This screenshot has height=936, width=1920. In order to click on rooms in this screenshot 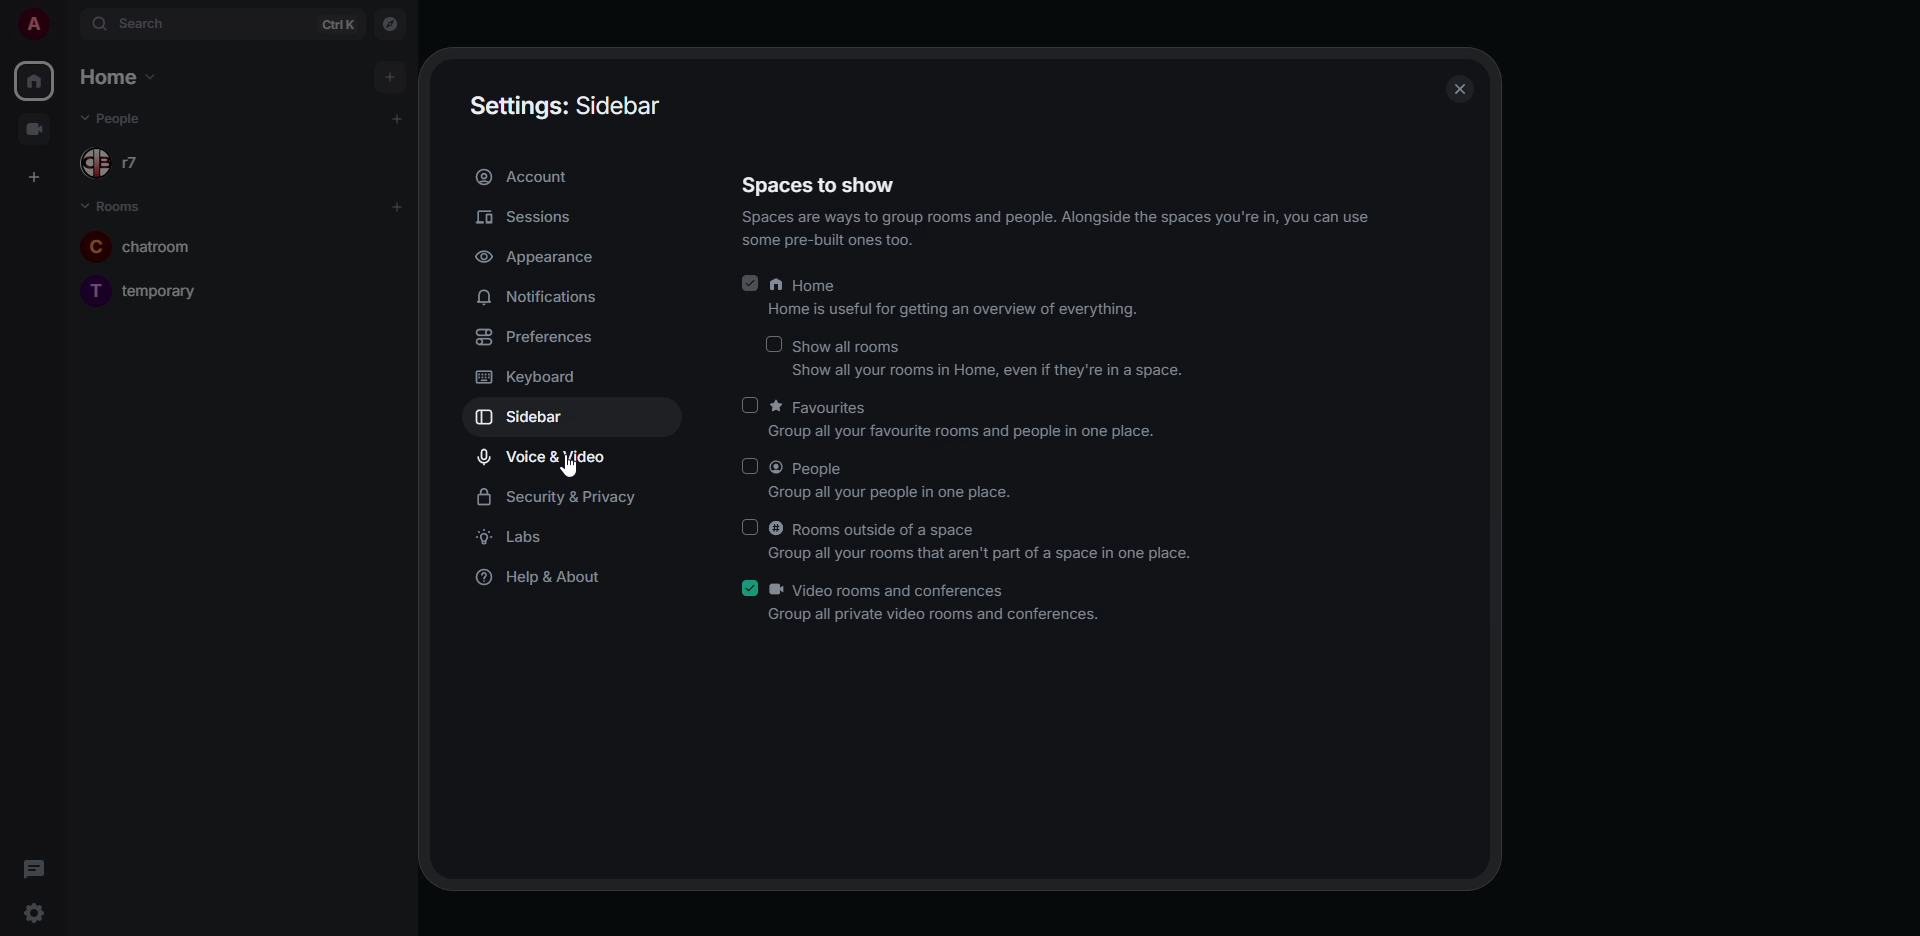, I will do `click(118, 207)`.